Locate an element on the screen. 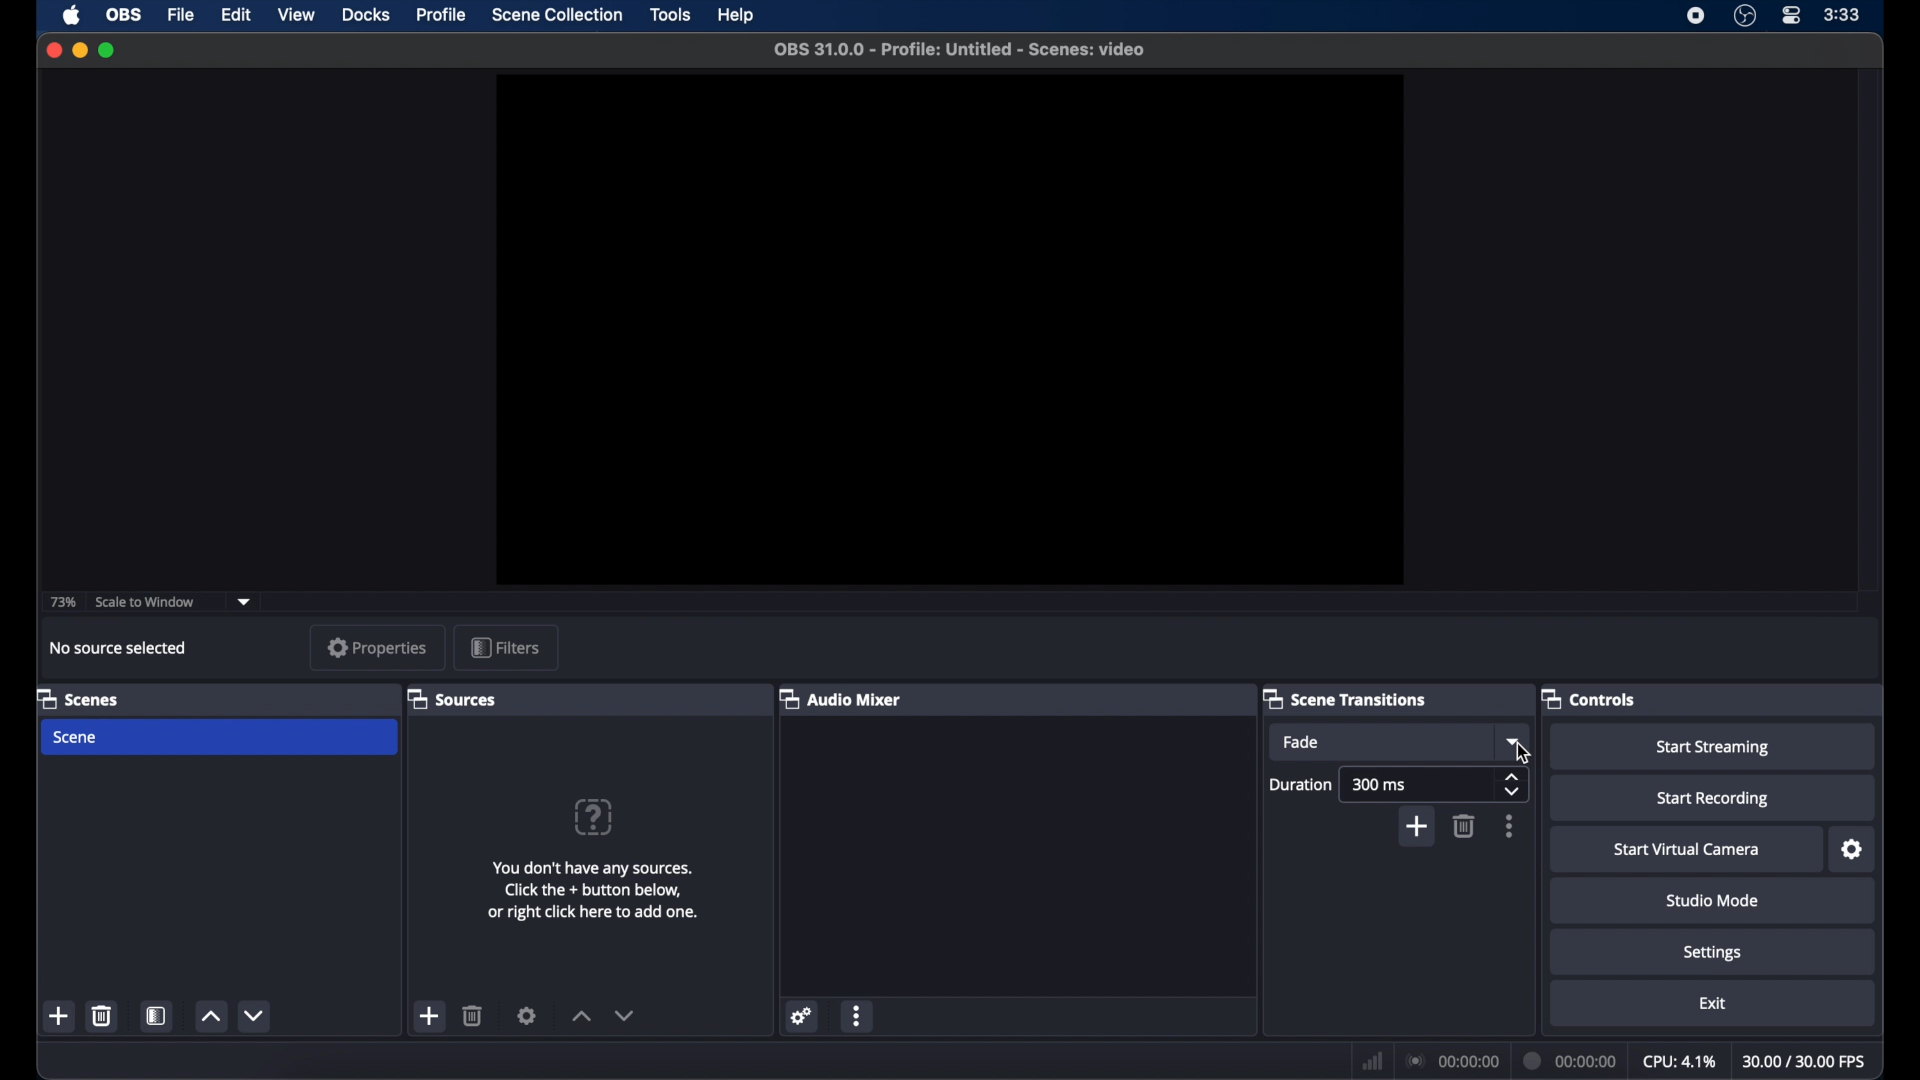 Image resolution: width=1920 pixels, height=1080 pixels. scene transitions is located at coordinates (1346, 698).